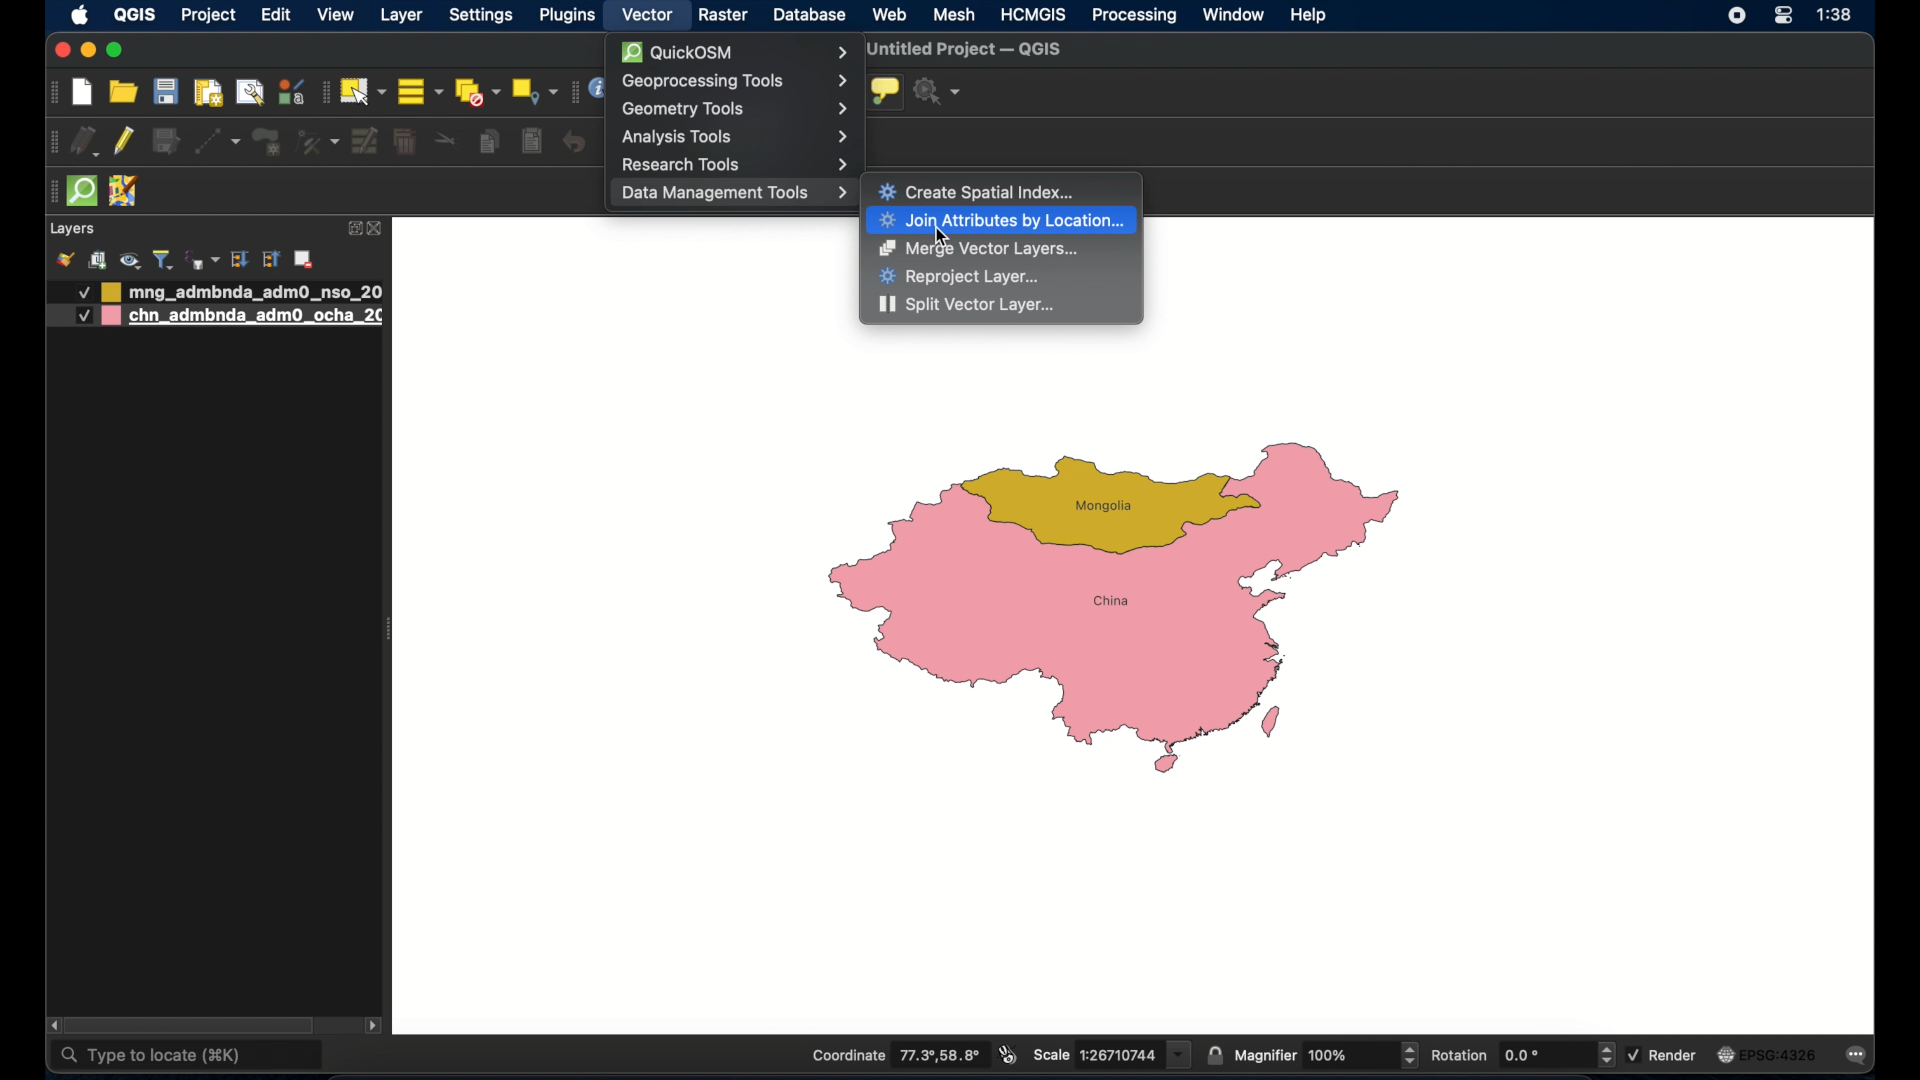  Describe the element at coordinates (475, 92) in the screenshot. I see `deselect all features` at that location.